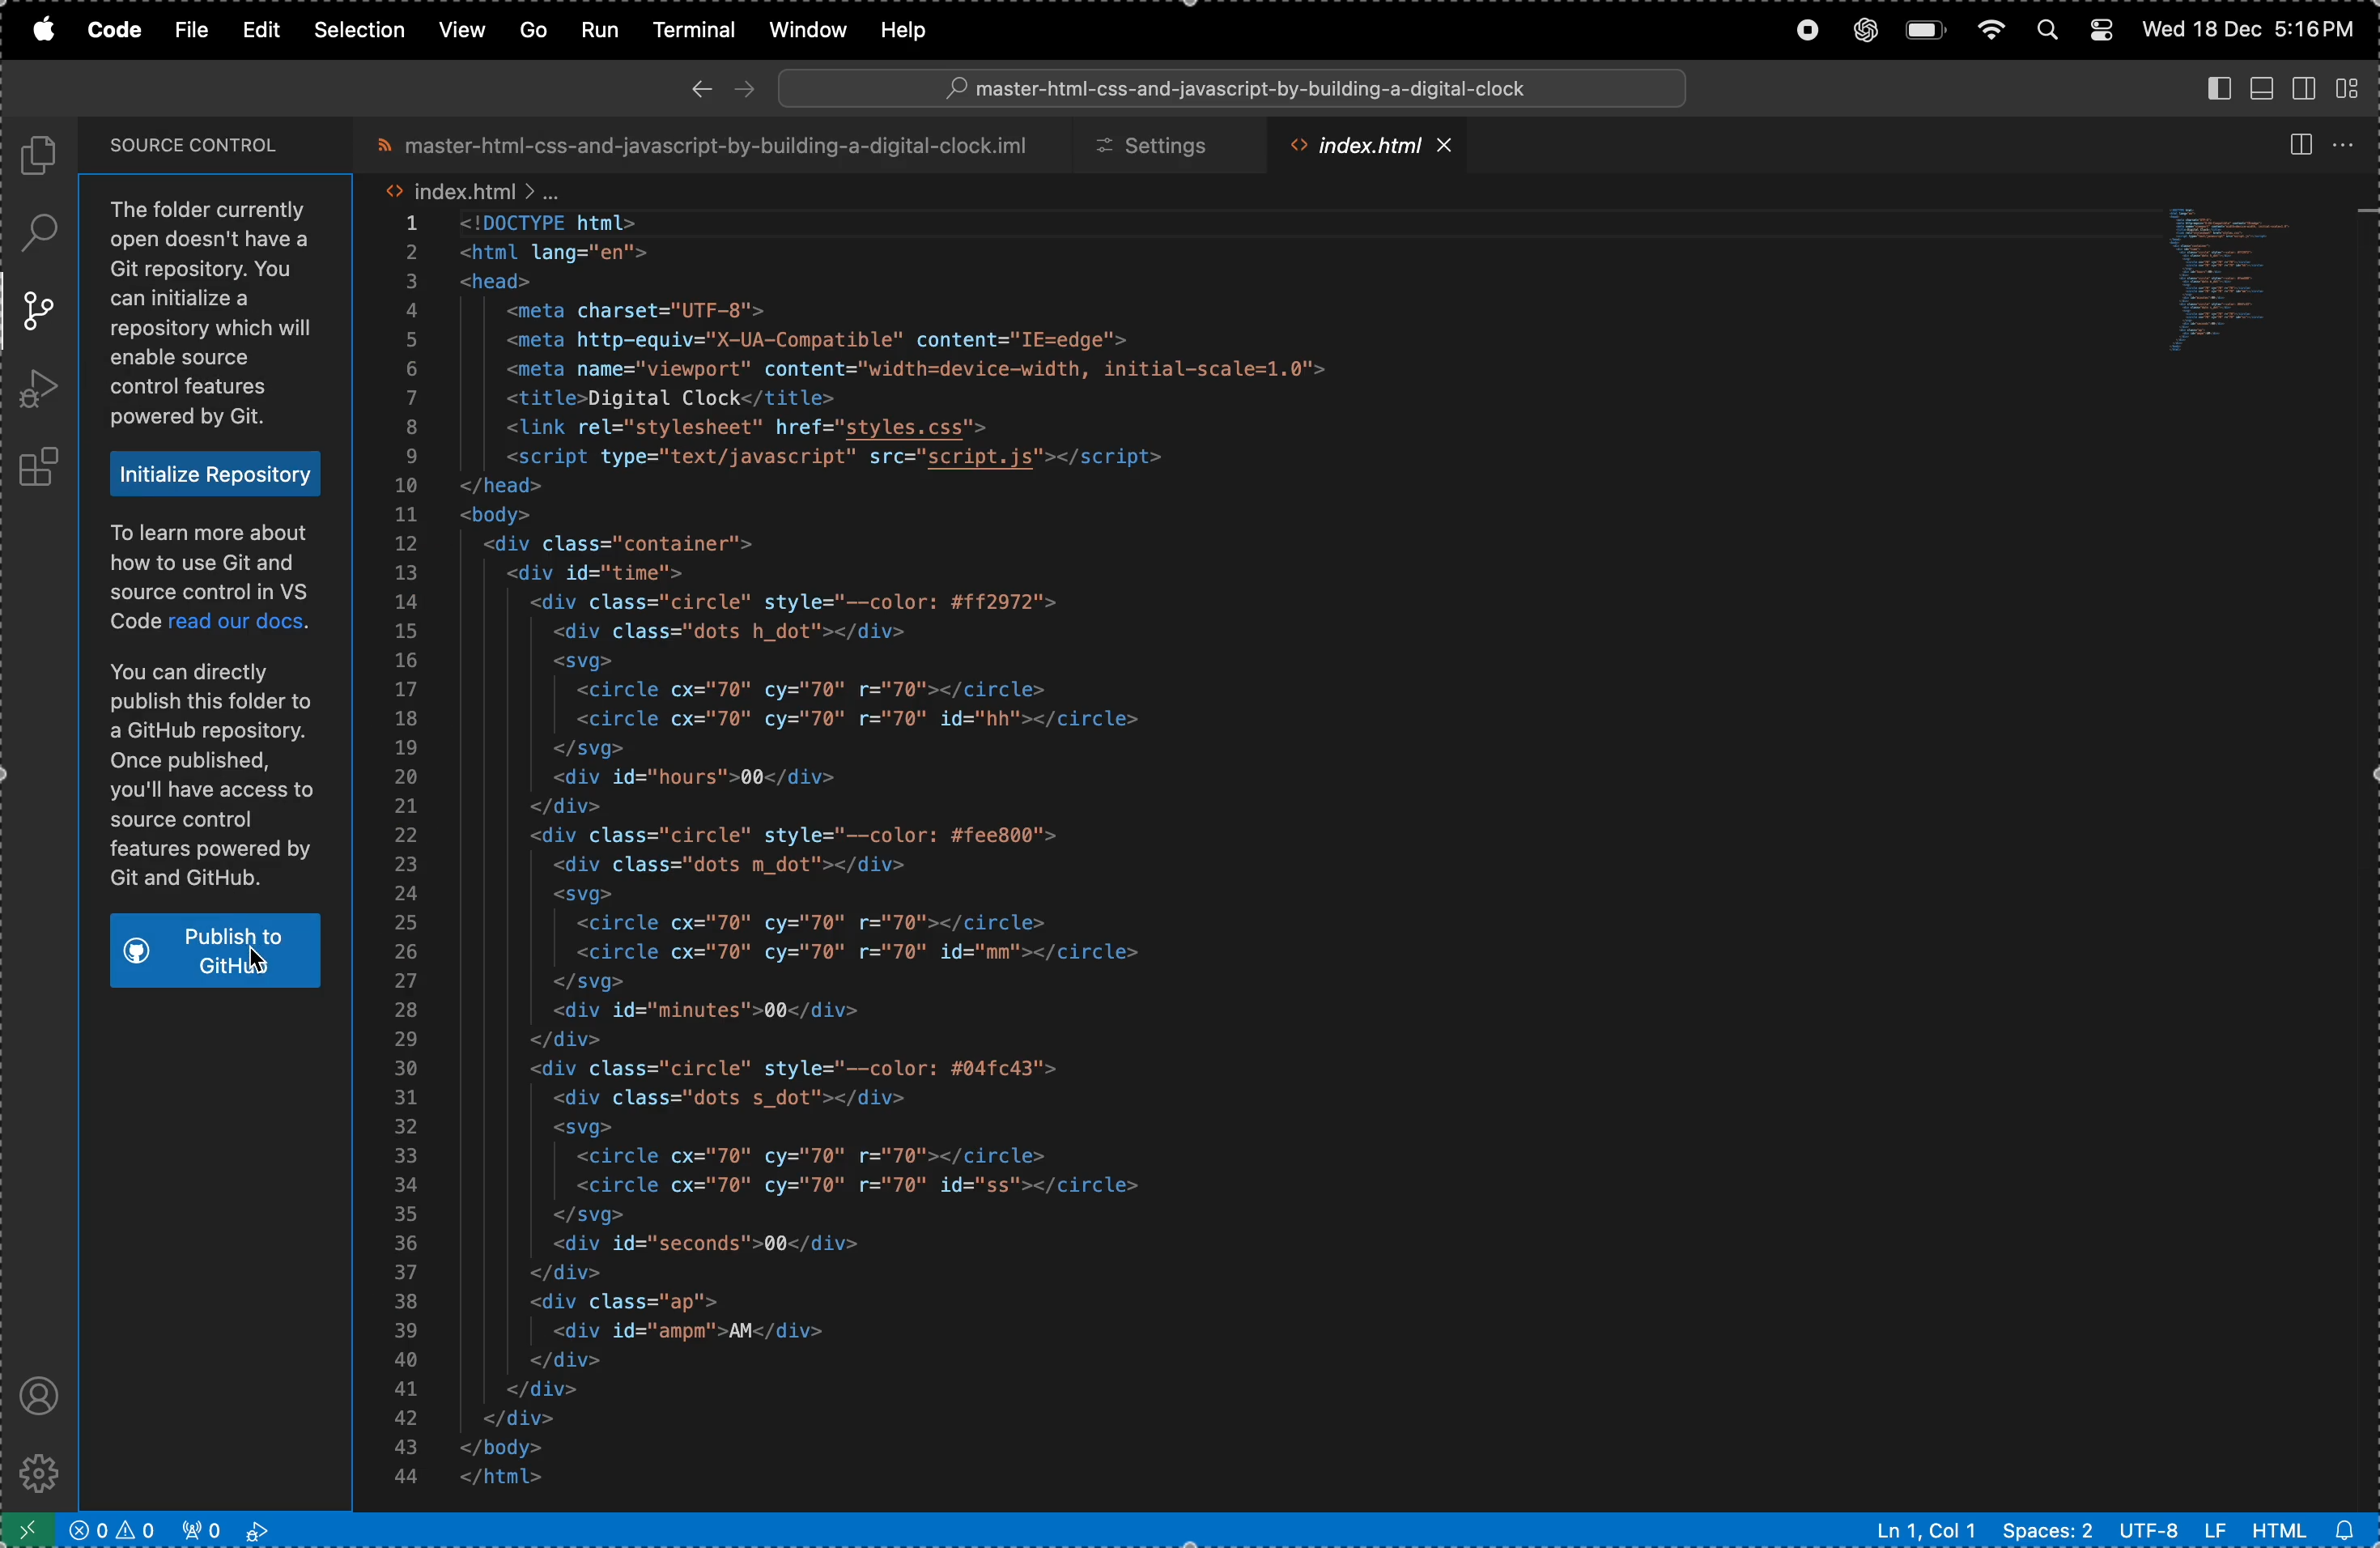  What do you see at coordinates (749, 87) in the screenshot?
I see `forward` at bounding box center [749, 87].